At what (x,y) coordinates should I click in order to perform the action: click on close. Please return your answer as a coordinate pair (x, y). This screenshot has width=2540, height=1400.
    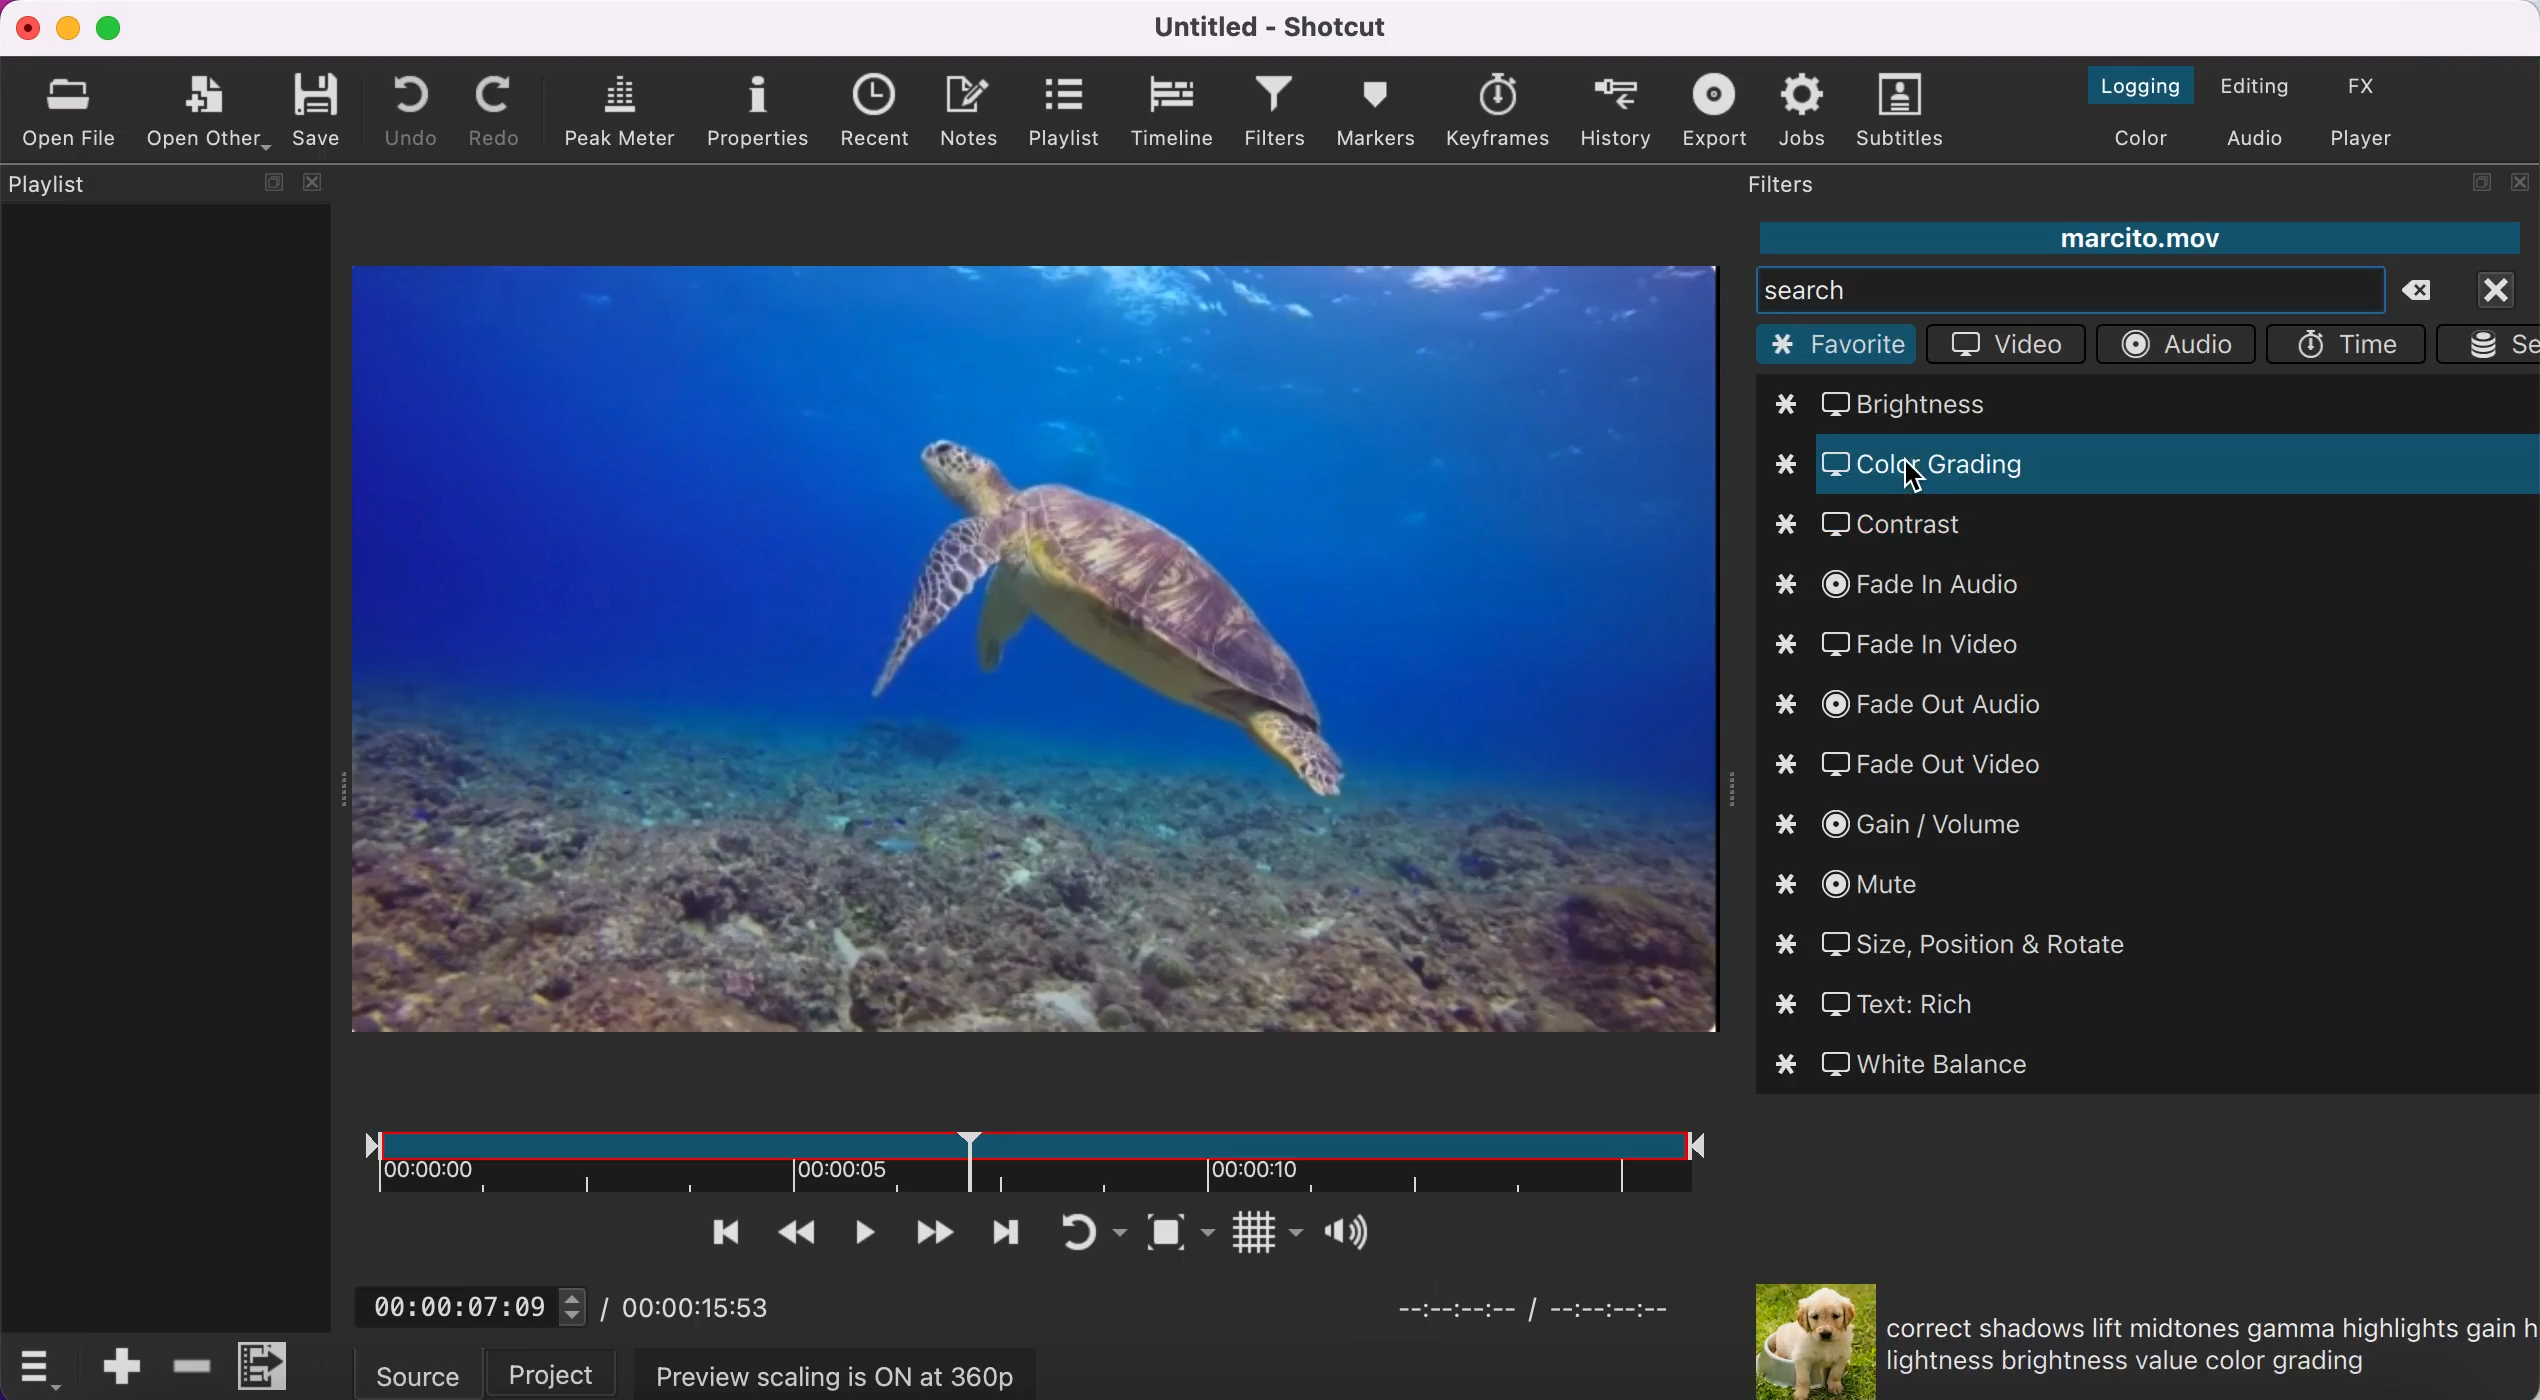
    Looking at the image, I should click on (2521, 188).